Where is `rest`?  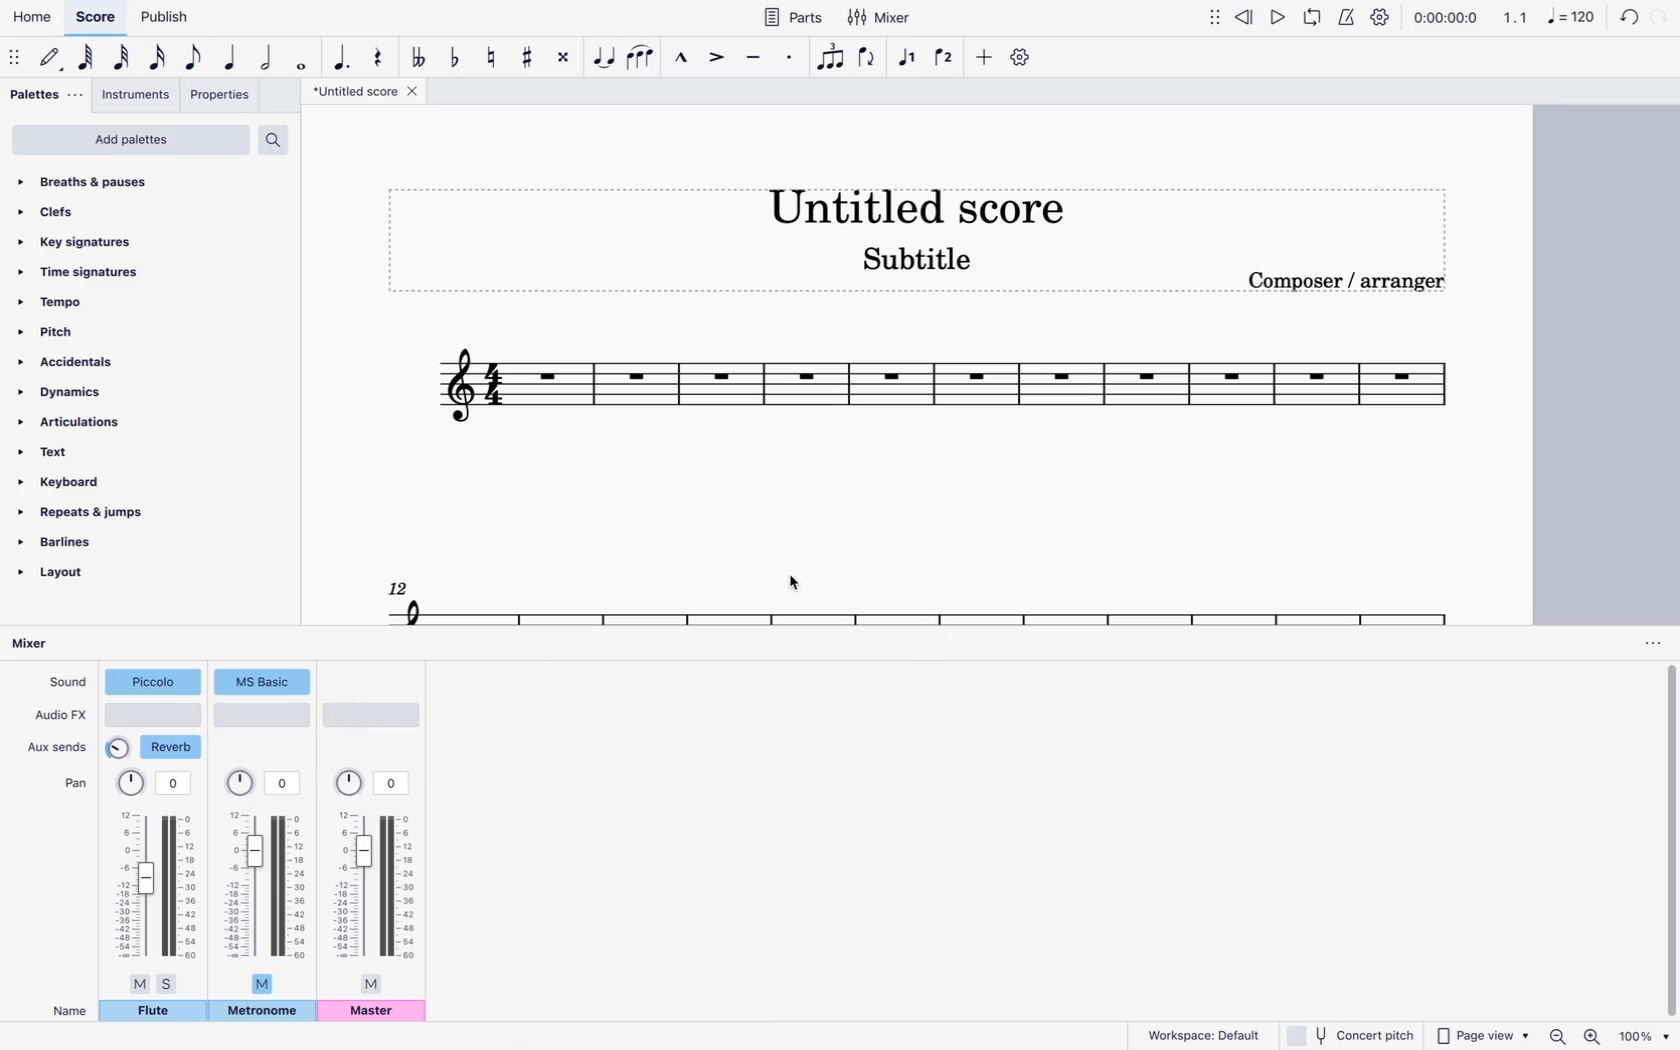 rest is located at coordinates (378, 53).